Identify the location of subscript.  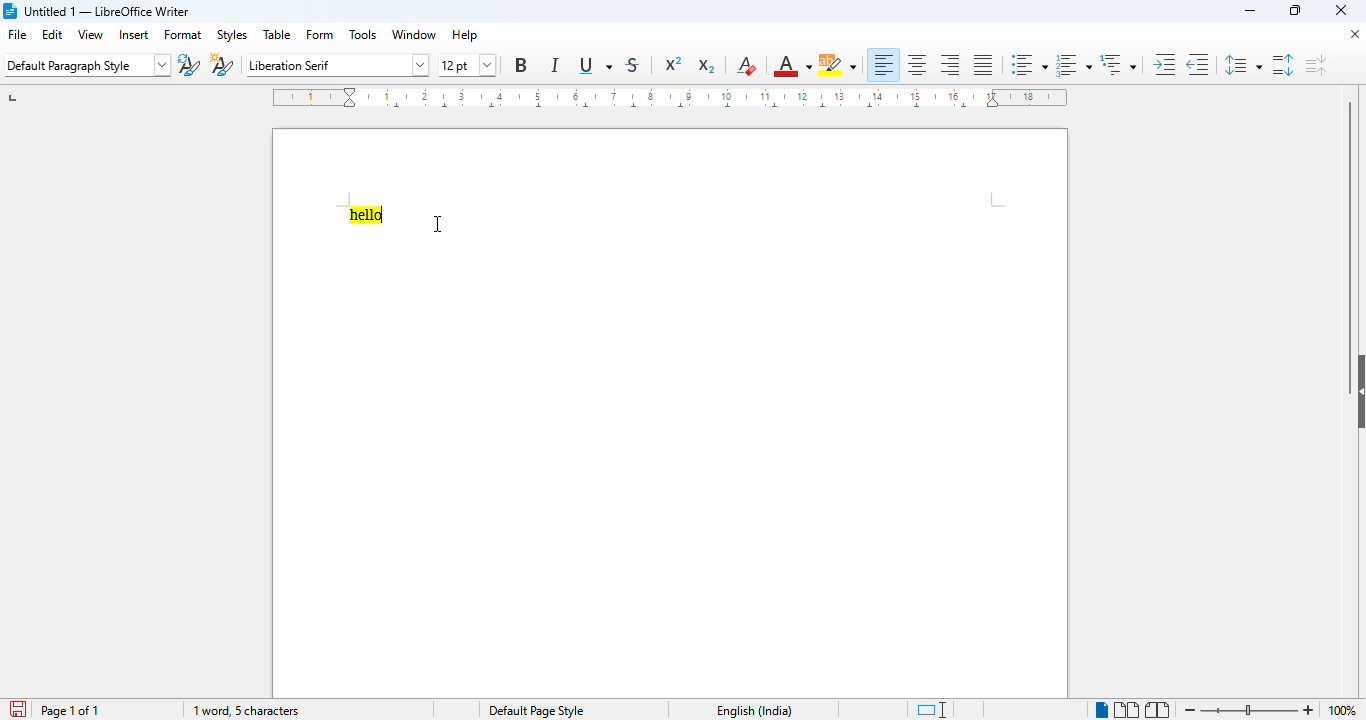
(705, 65).